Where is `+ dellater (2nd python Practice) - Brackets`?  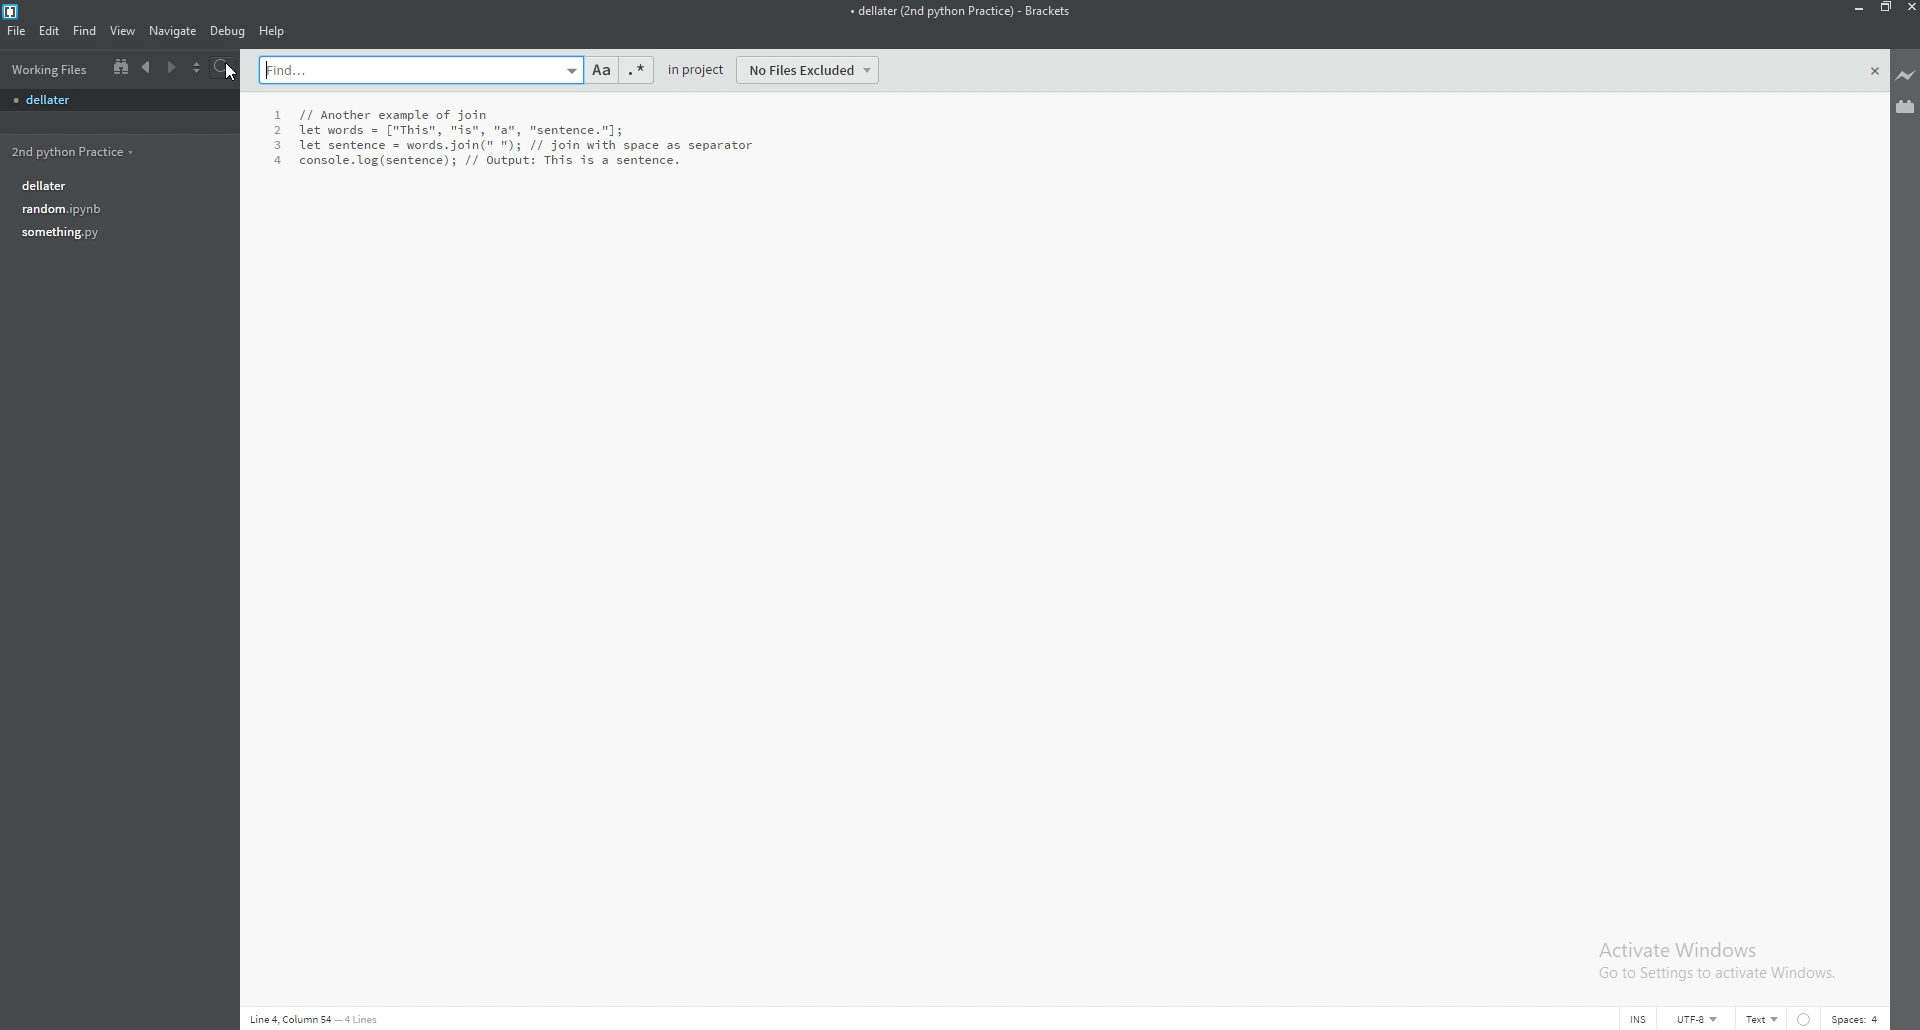 + dellater (2nd python Practice) - Brackets is located at coordinates (976, 21).